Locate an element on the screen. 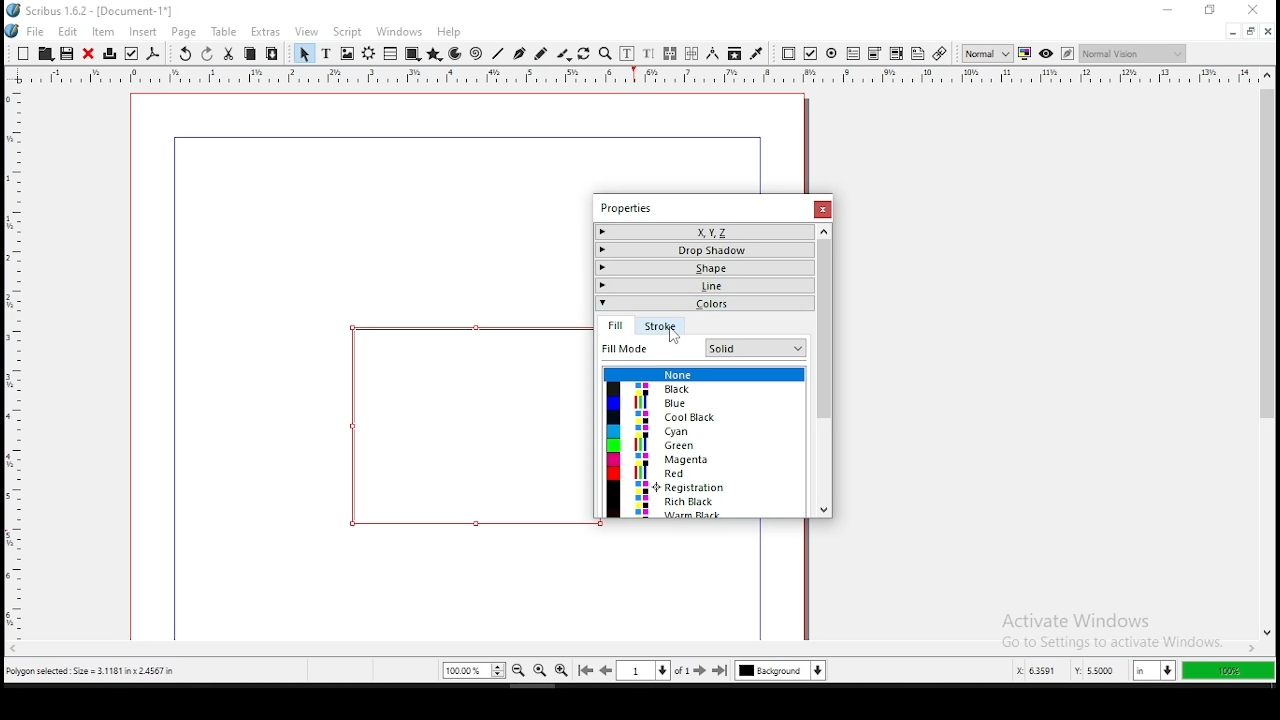  fit mode is located at coordinates (650, 348).